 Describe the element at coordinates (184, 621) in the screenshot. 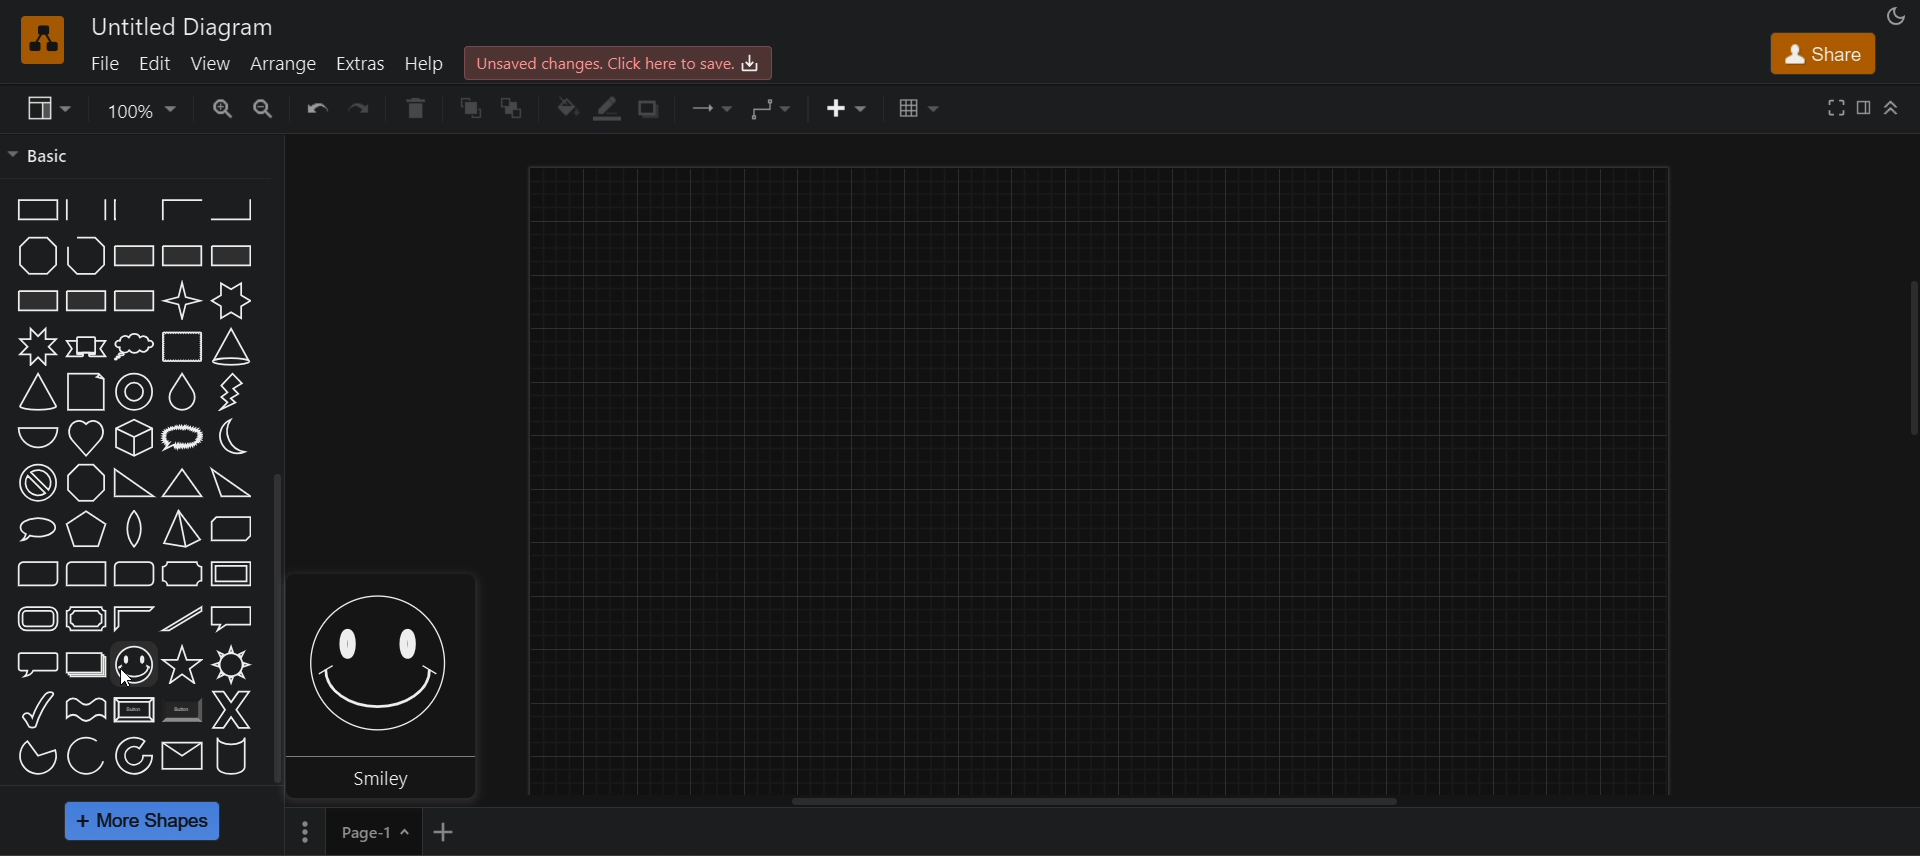

I see `diagonal strip` at that location.